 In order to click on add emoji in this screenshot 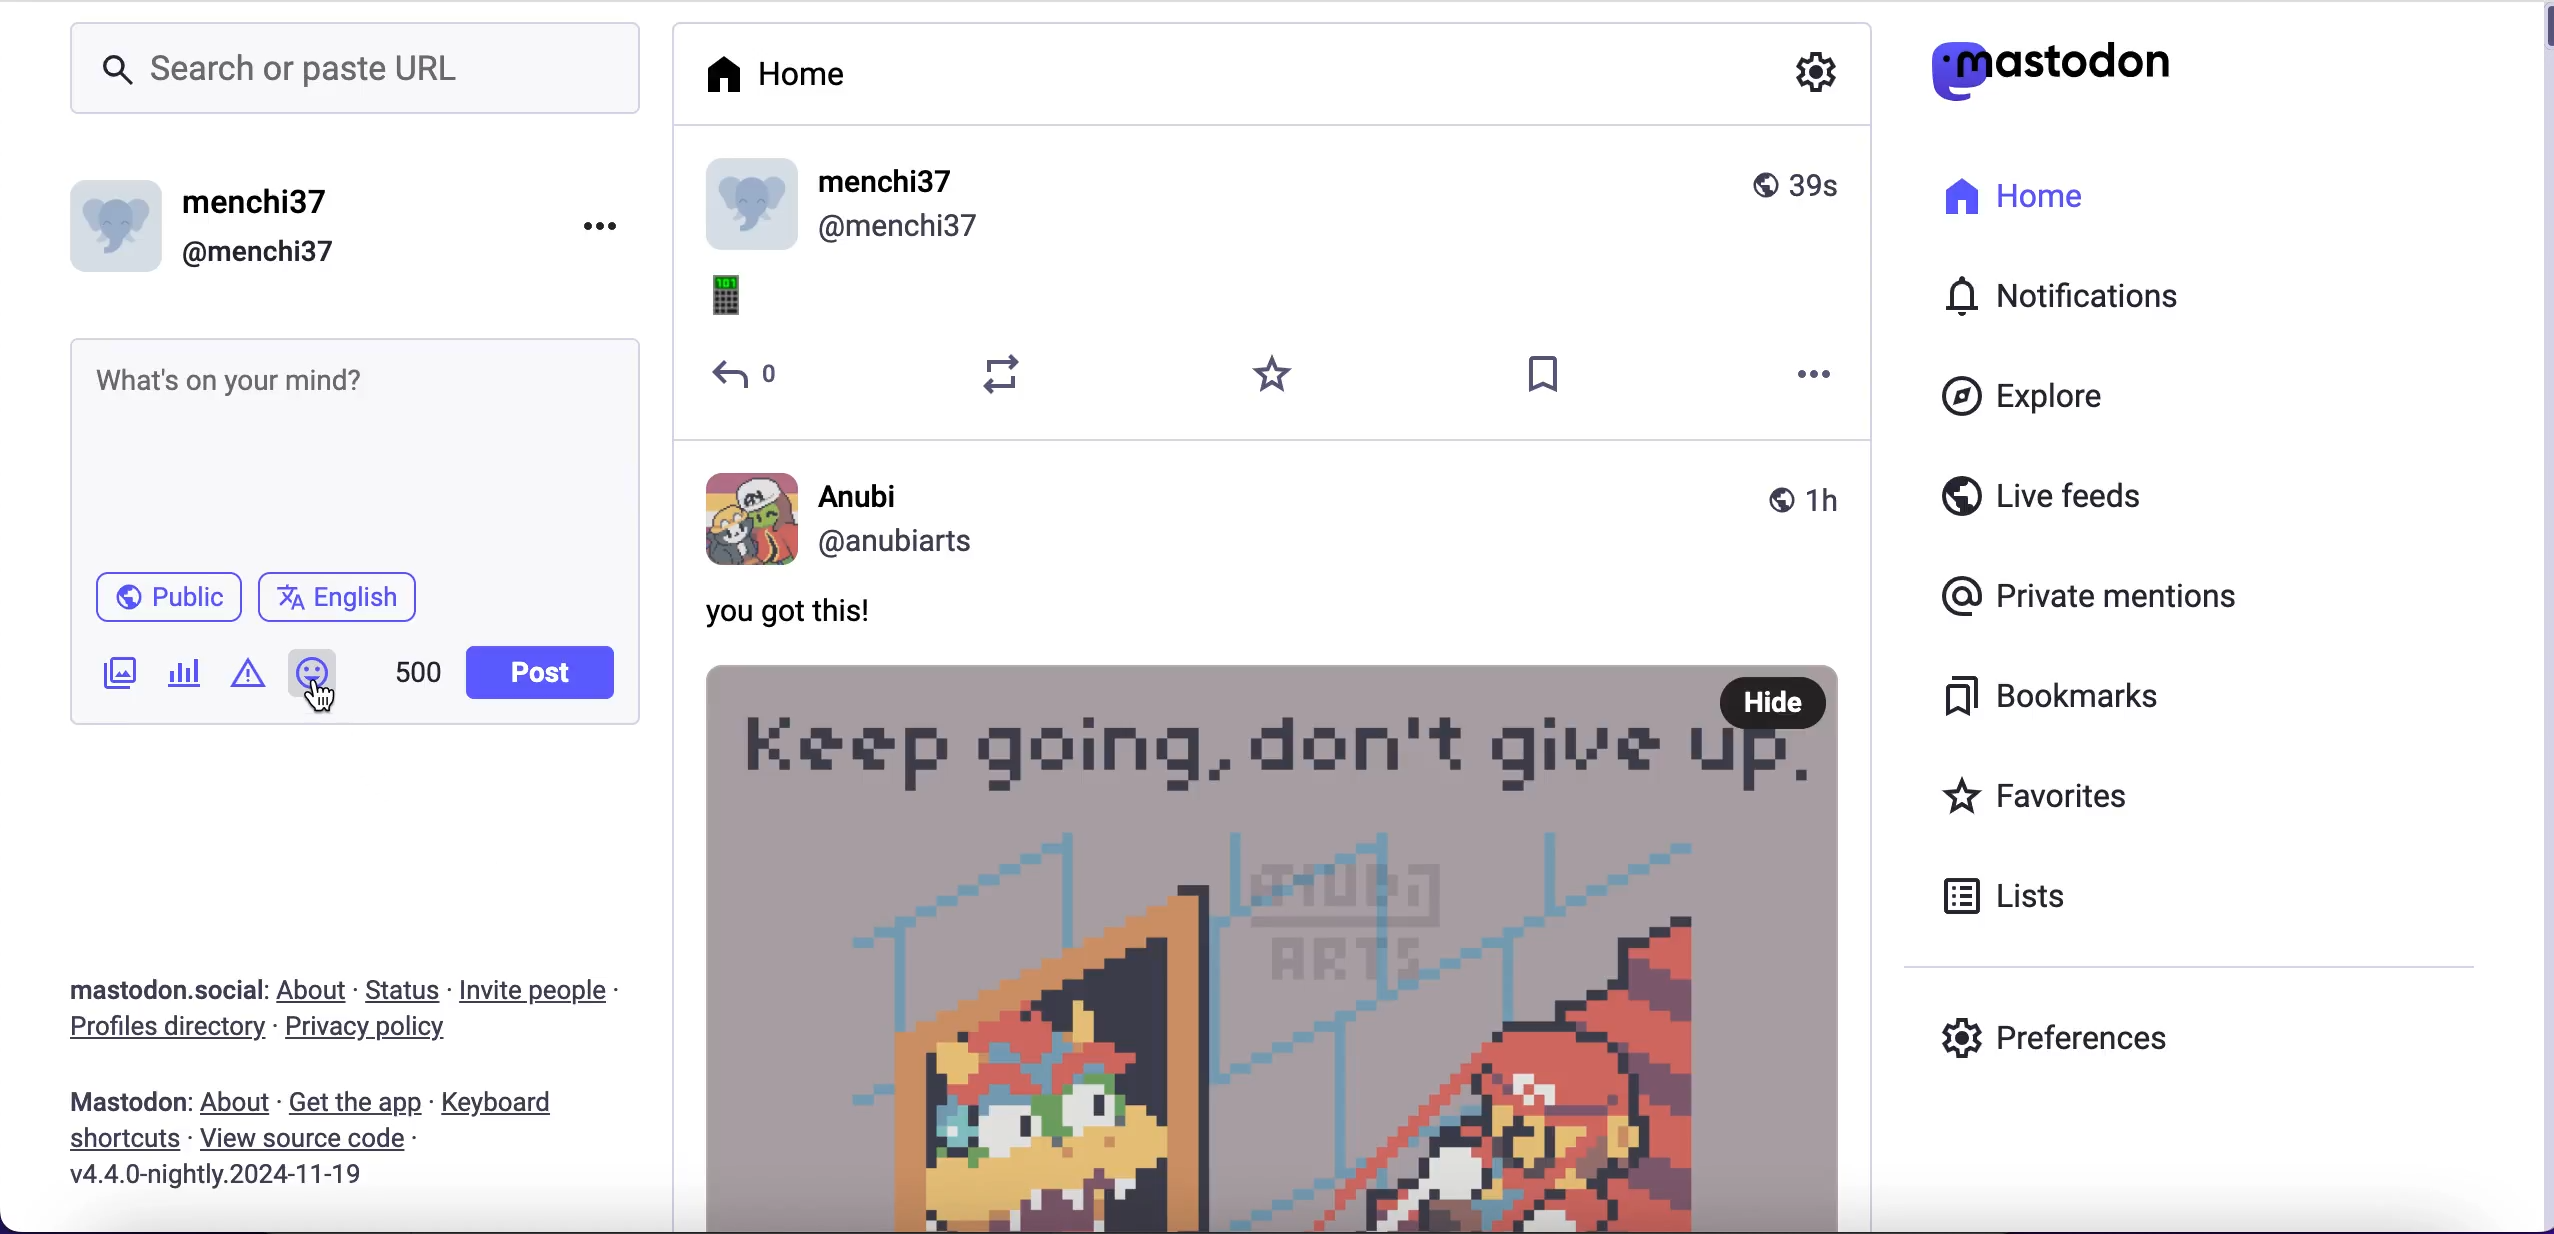, I will do `click(313, 663)`.